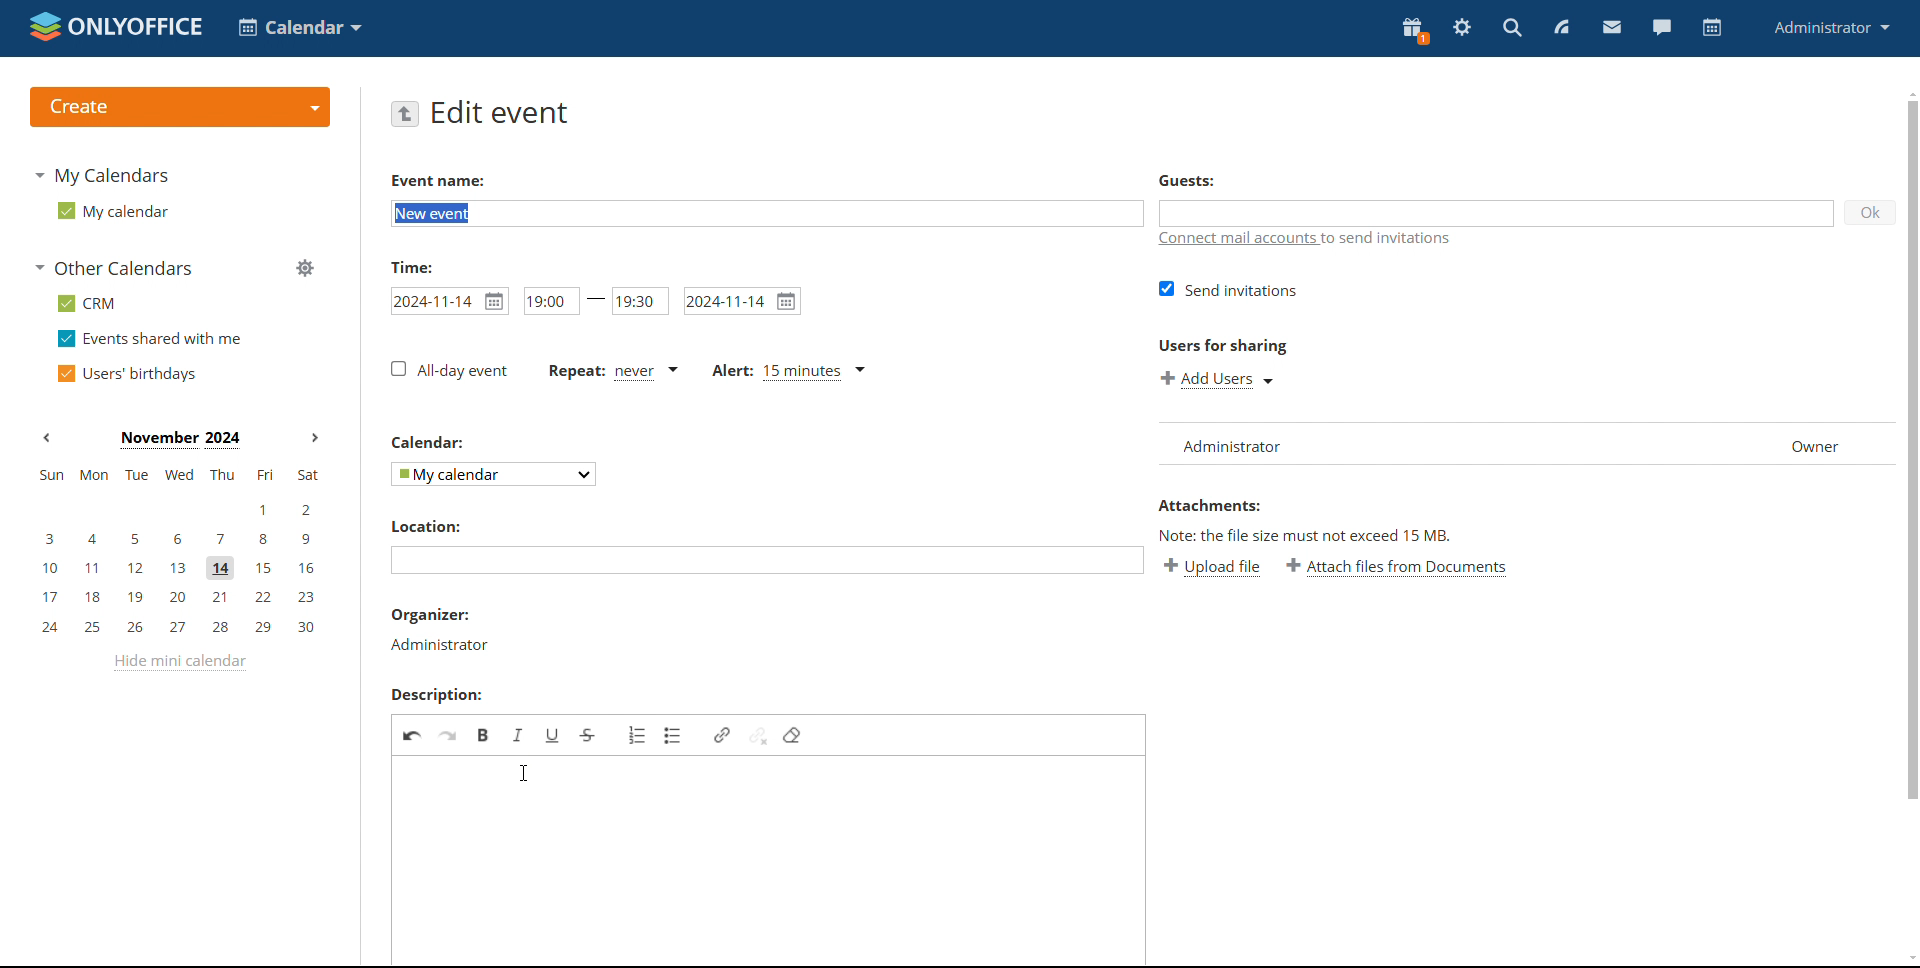  I want to click on location, so click(439, 528).